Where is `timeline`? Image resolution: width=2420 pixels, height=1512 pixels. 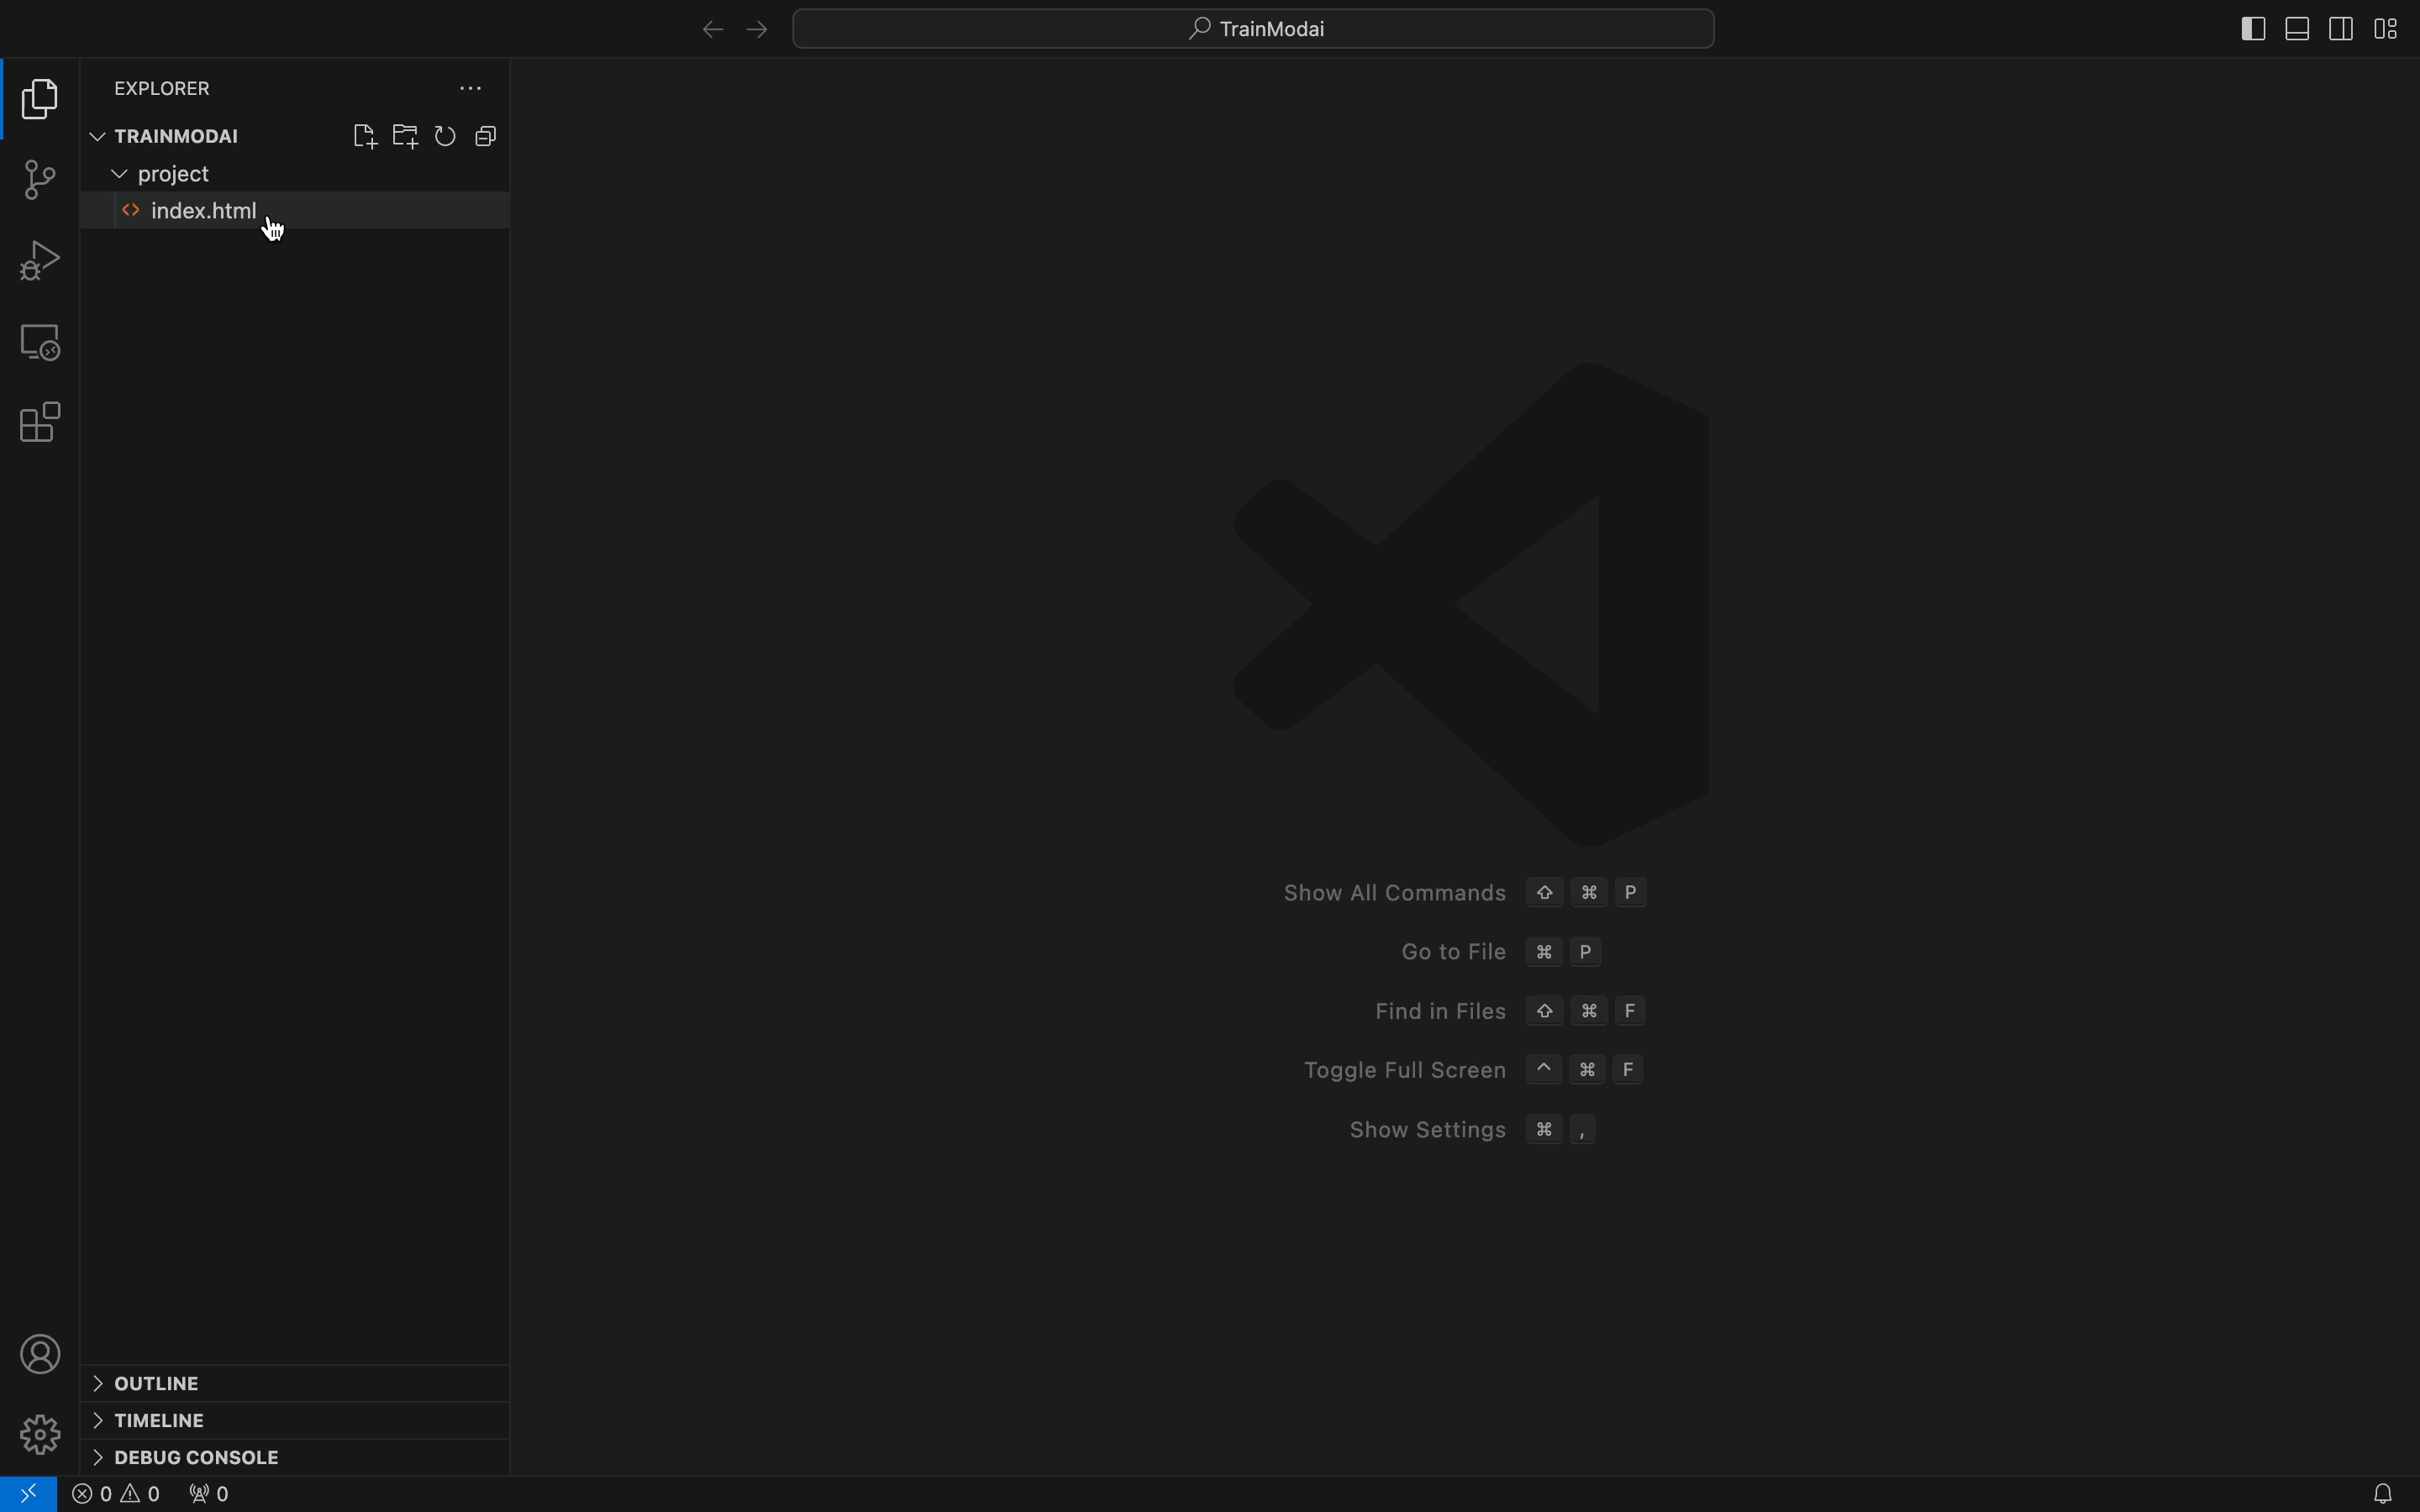
timeline is located at coordinates (167, 1419).